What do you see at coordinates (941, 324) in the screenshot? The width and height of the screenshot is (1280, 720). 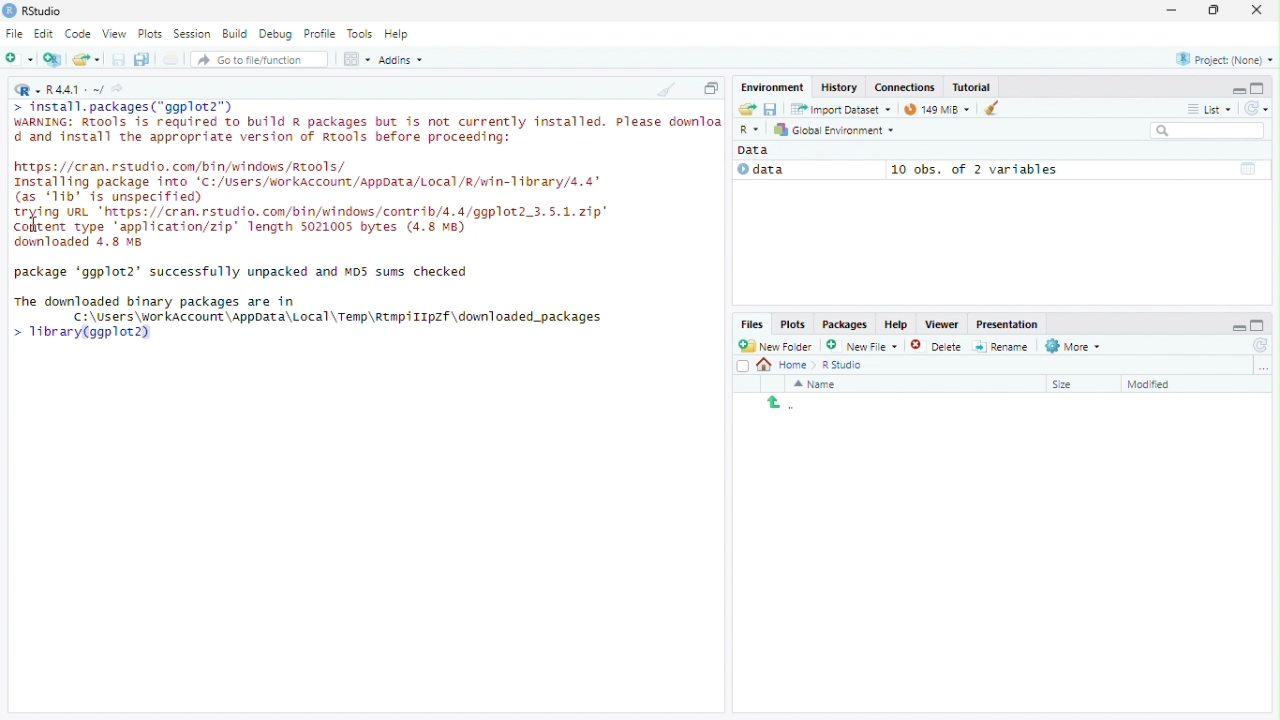 I see `Viewer` at bounding box center [941, 324].